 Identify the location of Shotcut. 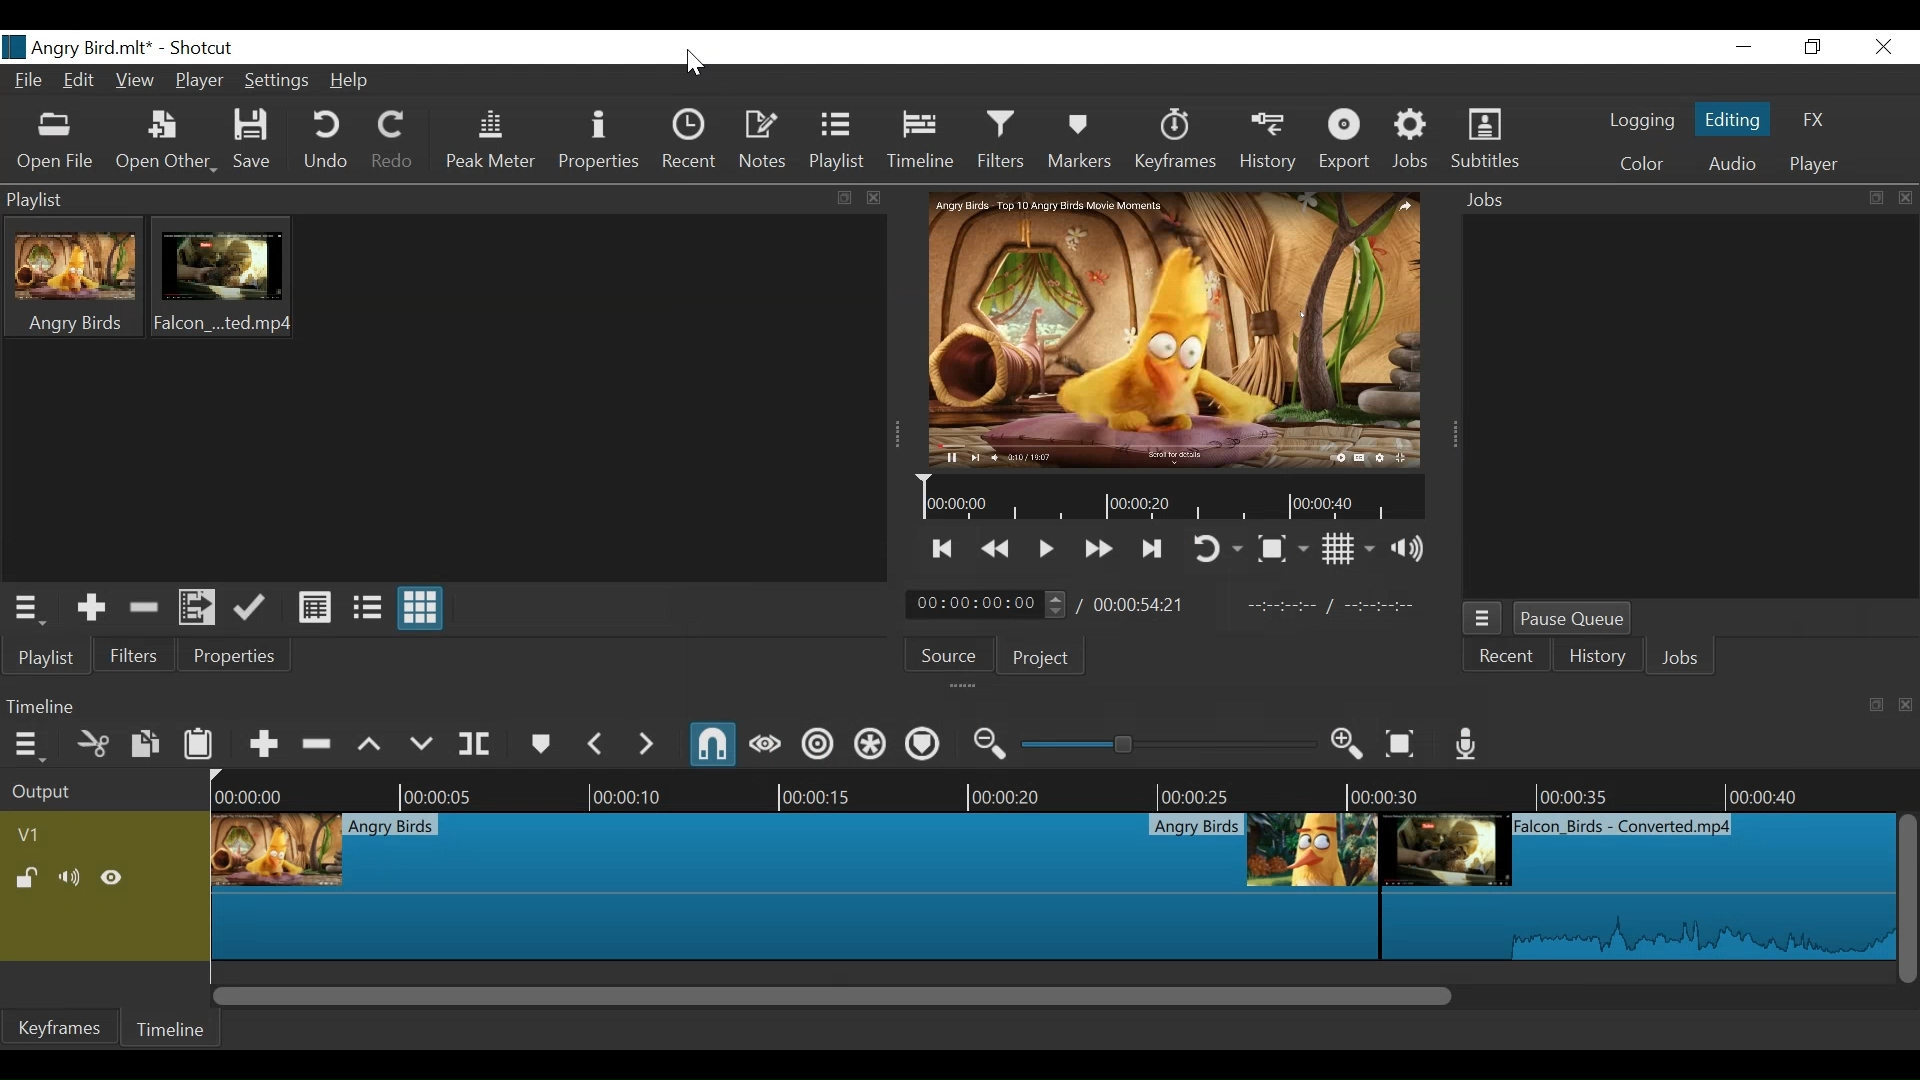
(207, 49).